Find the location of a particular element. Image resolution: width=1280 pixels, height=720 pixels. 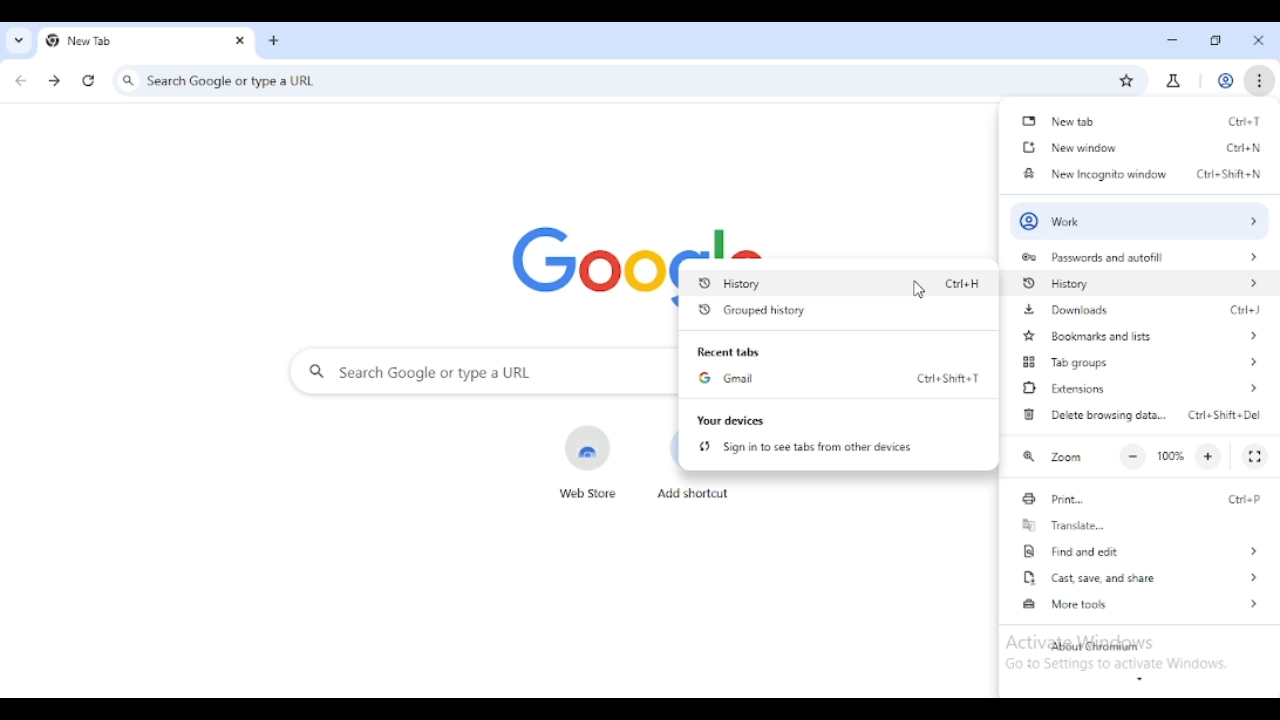

find and edit is located at coordinates (1138, 551).